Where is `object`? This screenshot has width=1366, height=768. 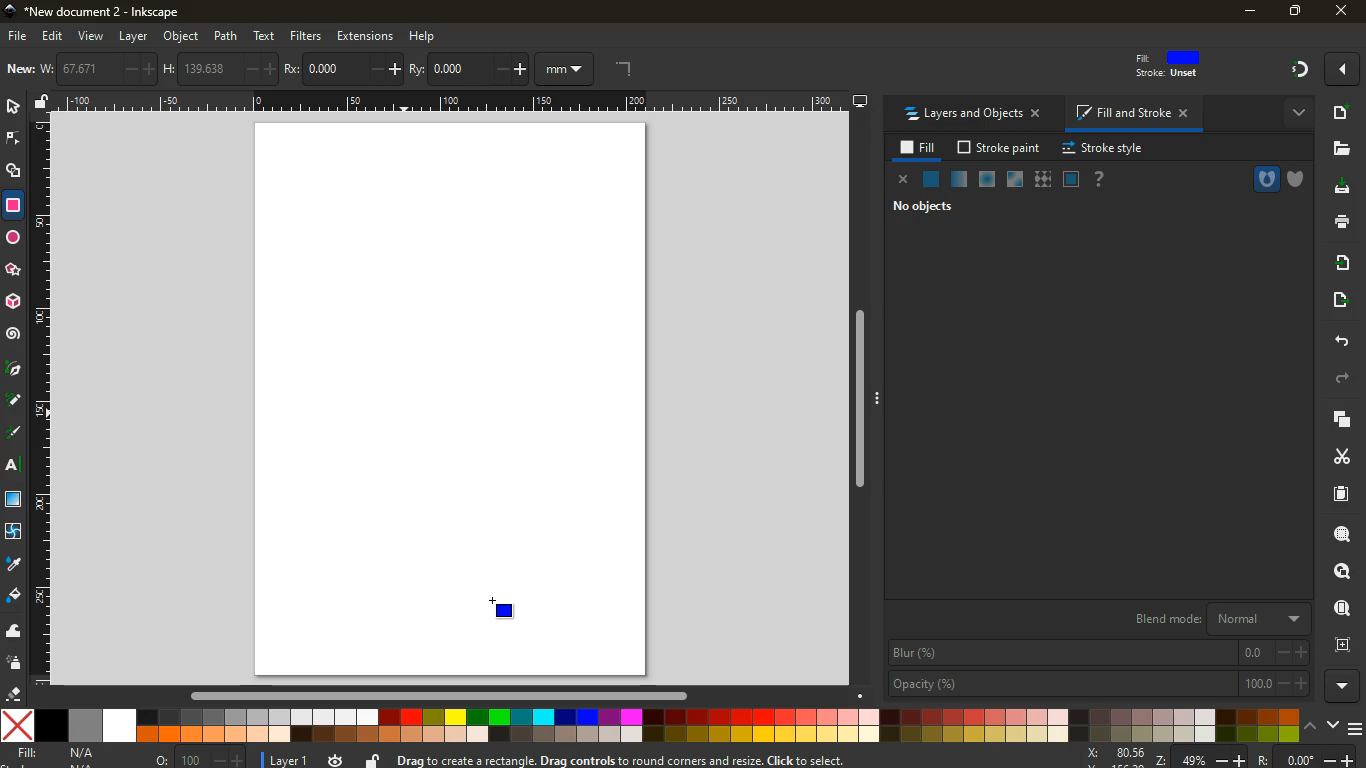 object is located at coordinates (182, 37).